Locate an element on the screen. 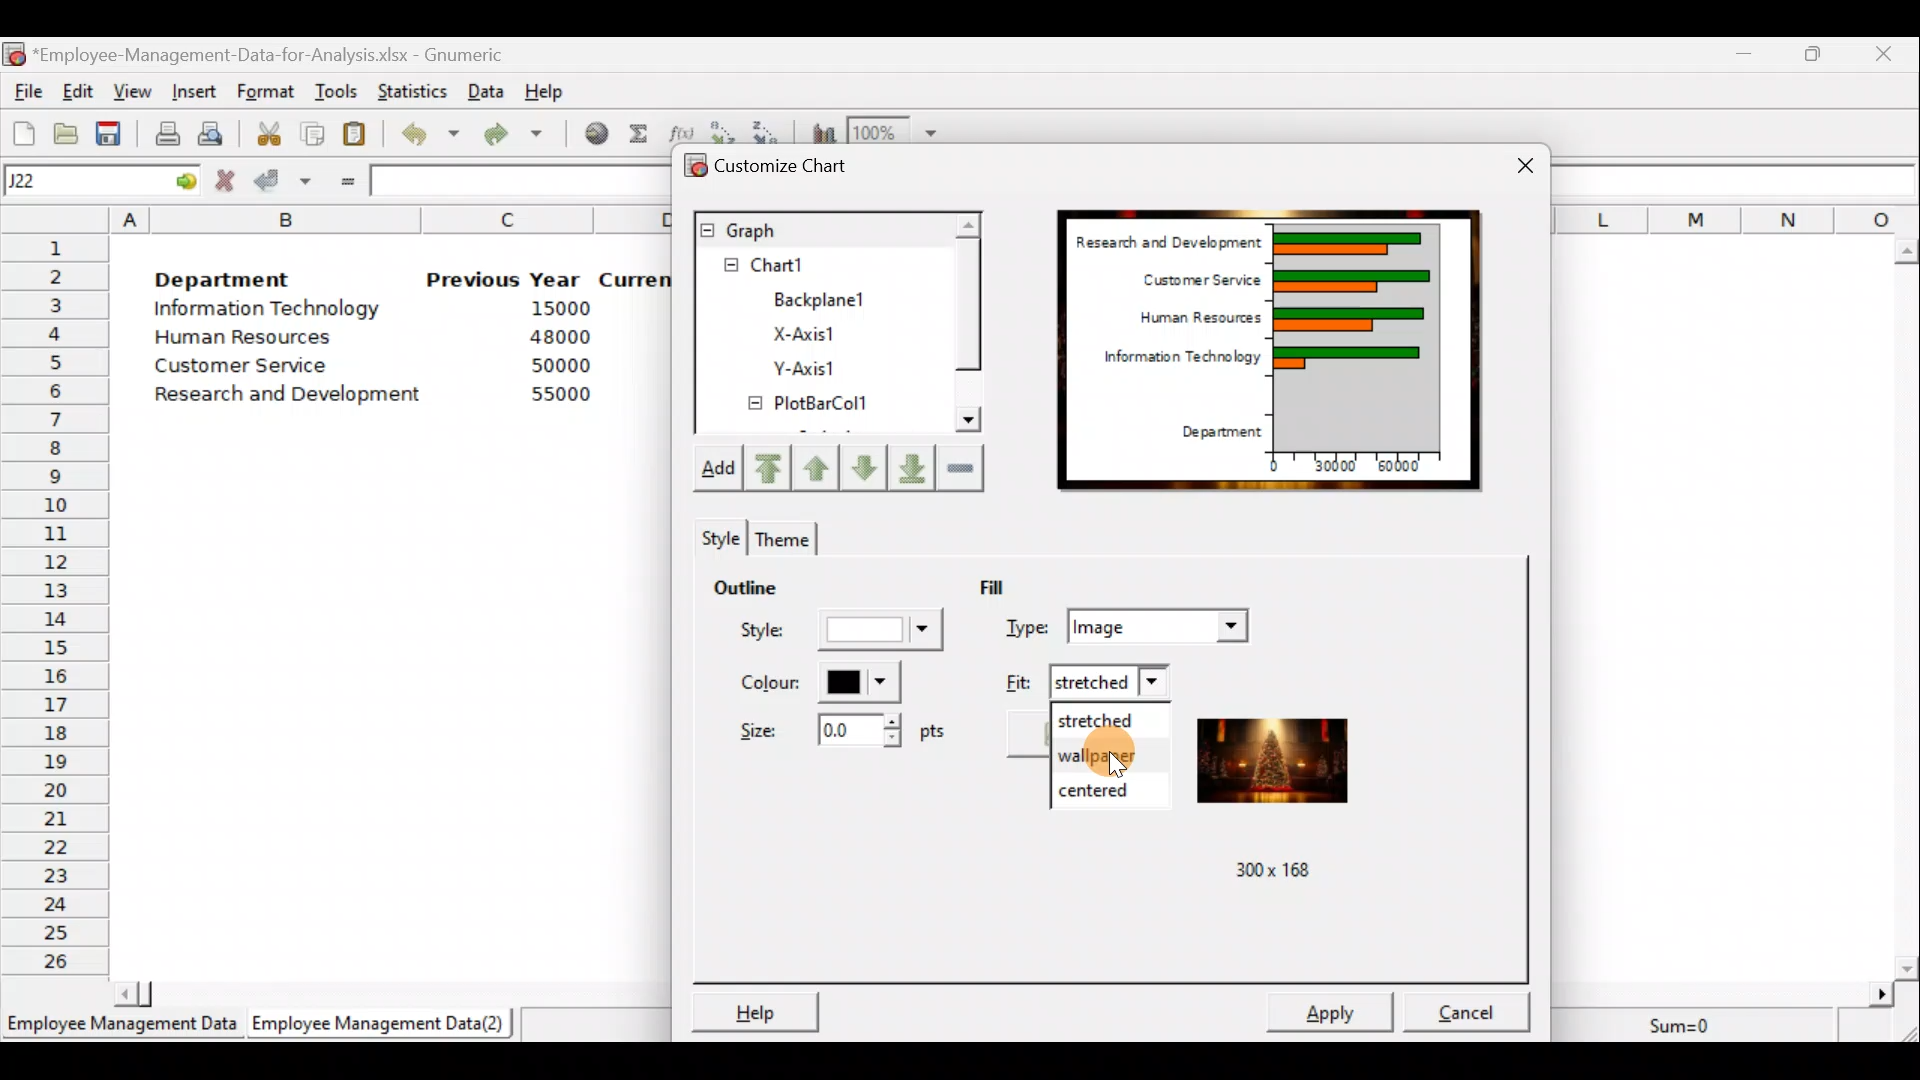 The width and height of the screenshot is (1920, 1080). Information Technology is located at coordinates (1175, 363).